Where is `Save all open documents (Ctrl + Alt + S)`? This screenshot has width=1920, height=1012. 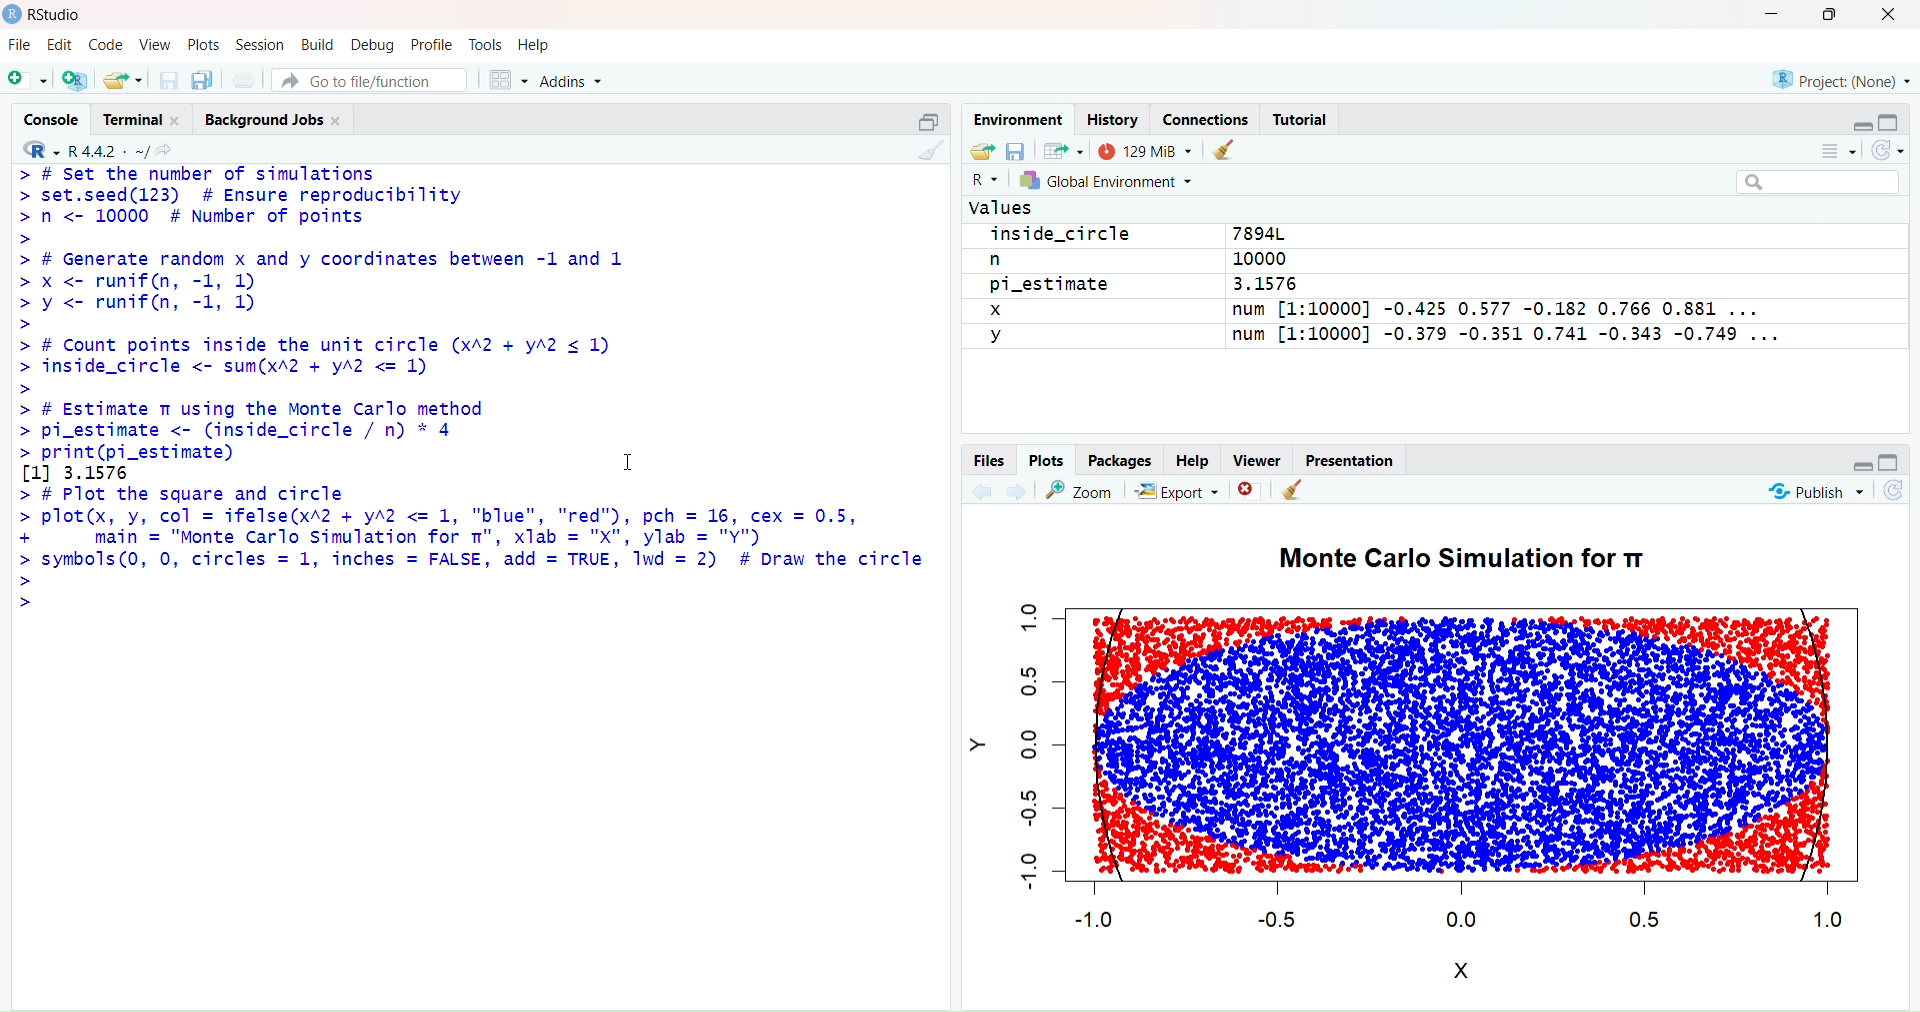
Save all open documents (Ctrl + Alt + S) is located at coordinates (204, 77).